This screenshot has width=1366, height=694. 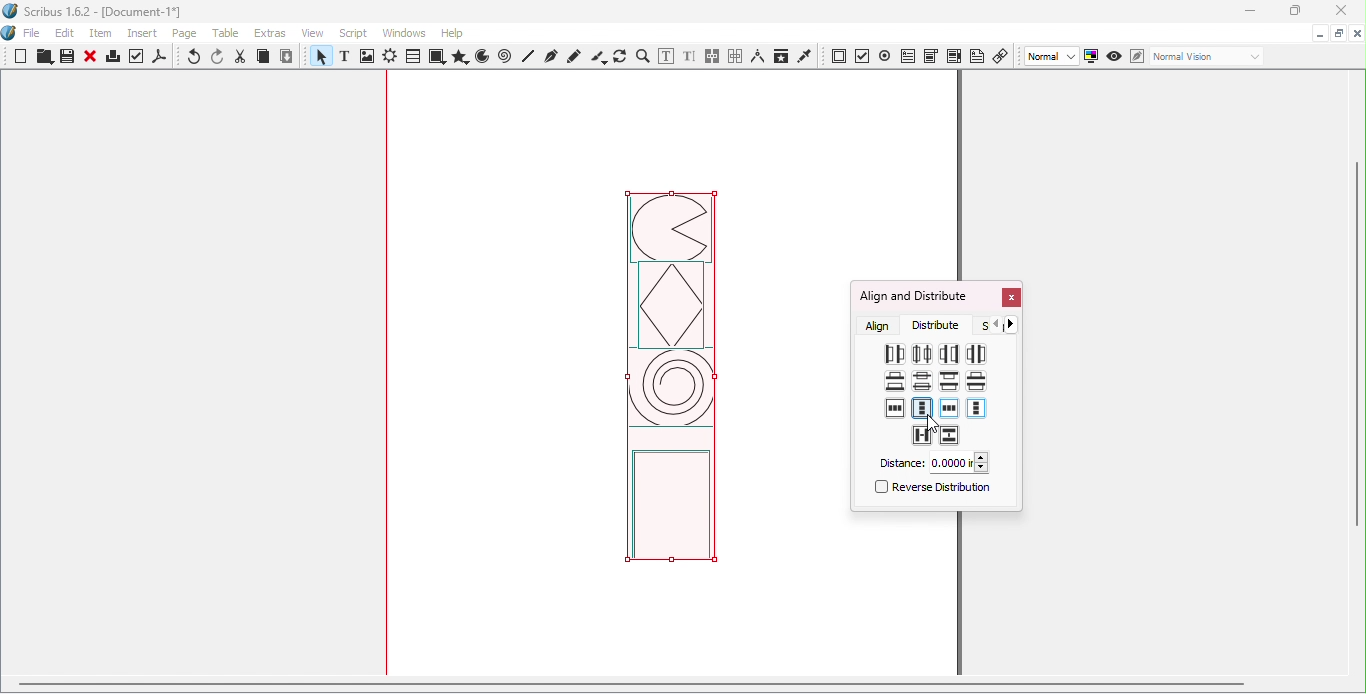 I want to click on Distribute right sides equidistantly, so click(x=948, y=353).